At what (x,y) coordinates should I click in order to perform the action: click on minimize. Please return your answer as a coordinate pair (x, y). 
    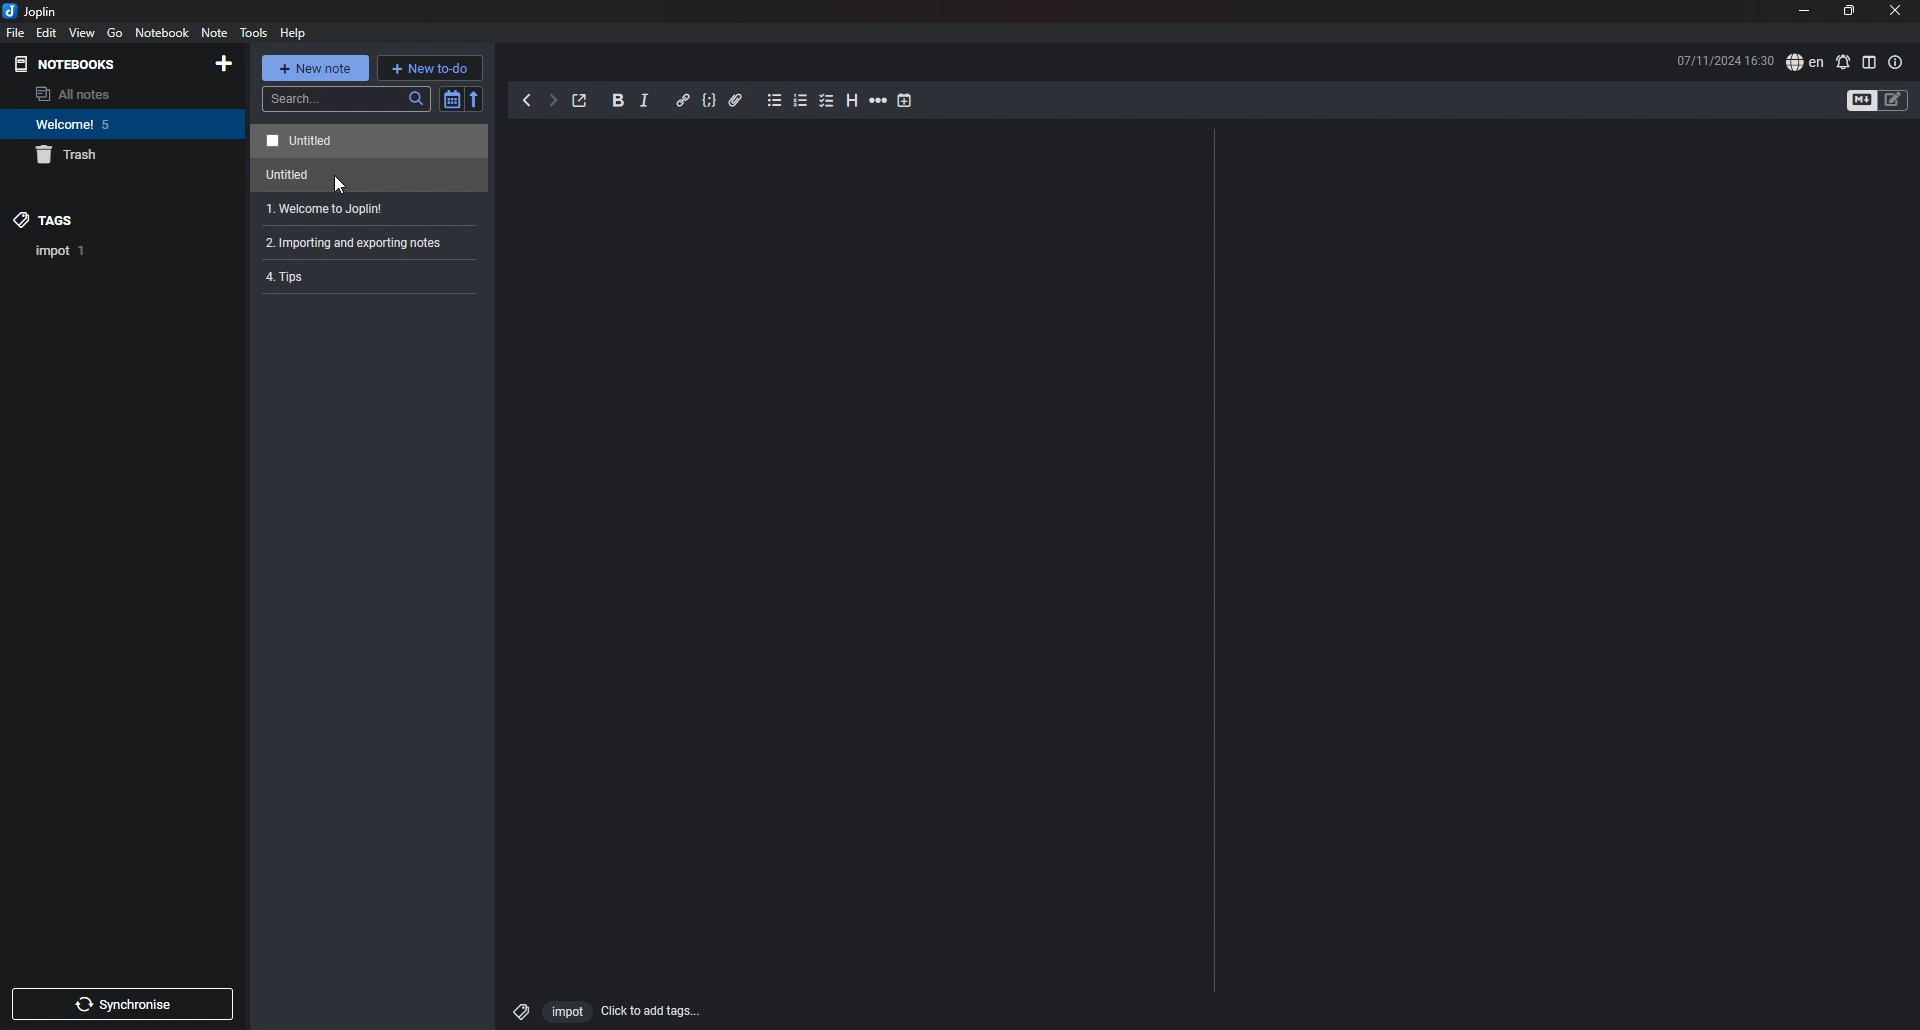
    Looking at the image, I should click on (1804, 13).